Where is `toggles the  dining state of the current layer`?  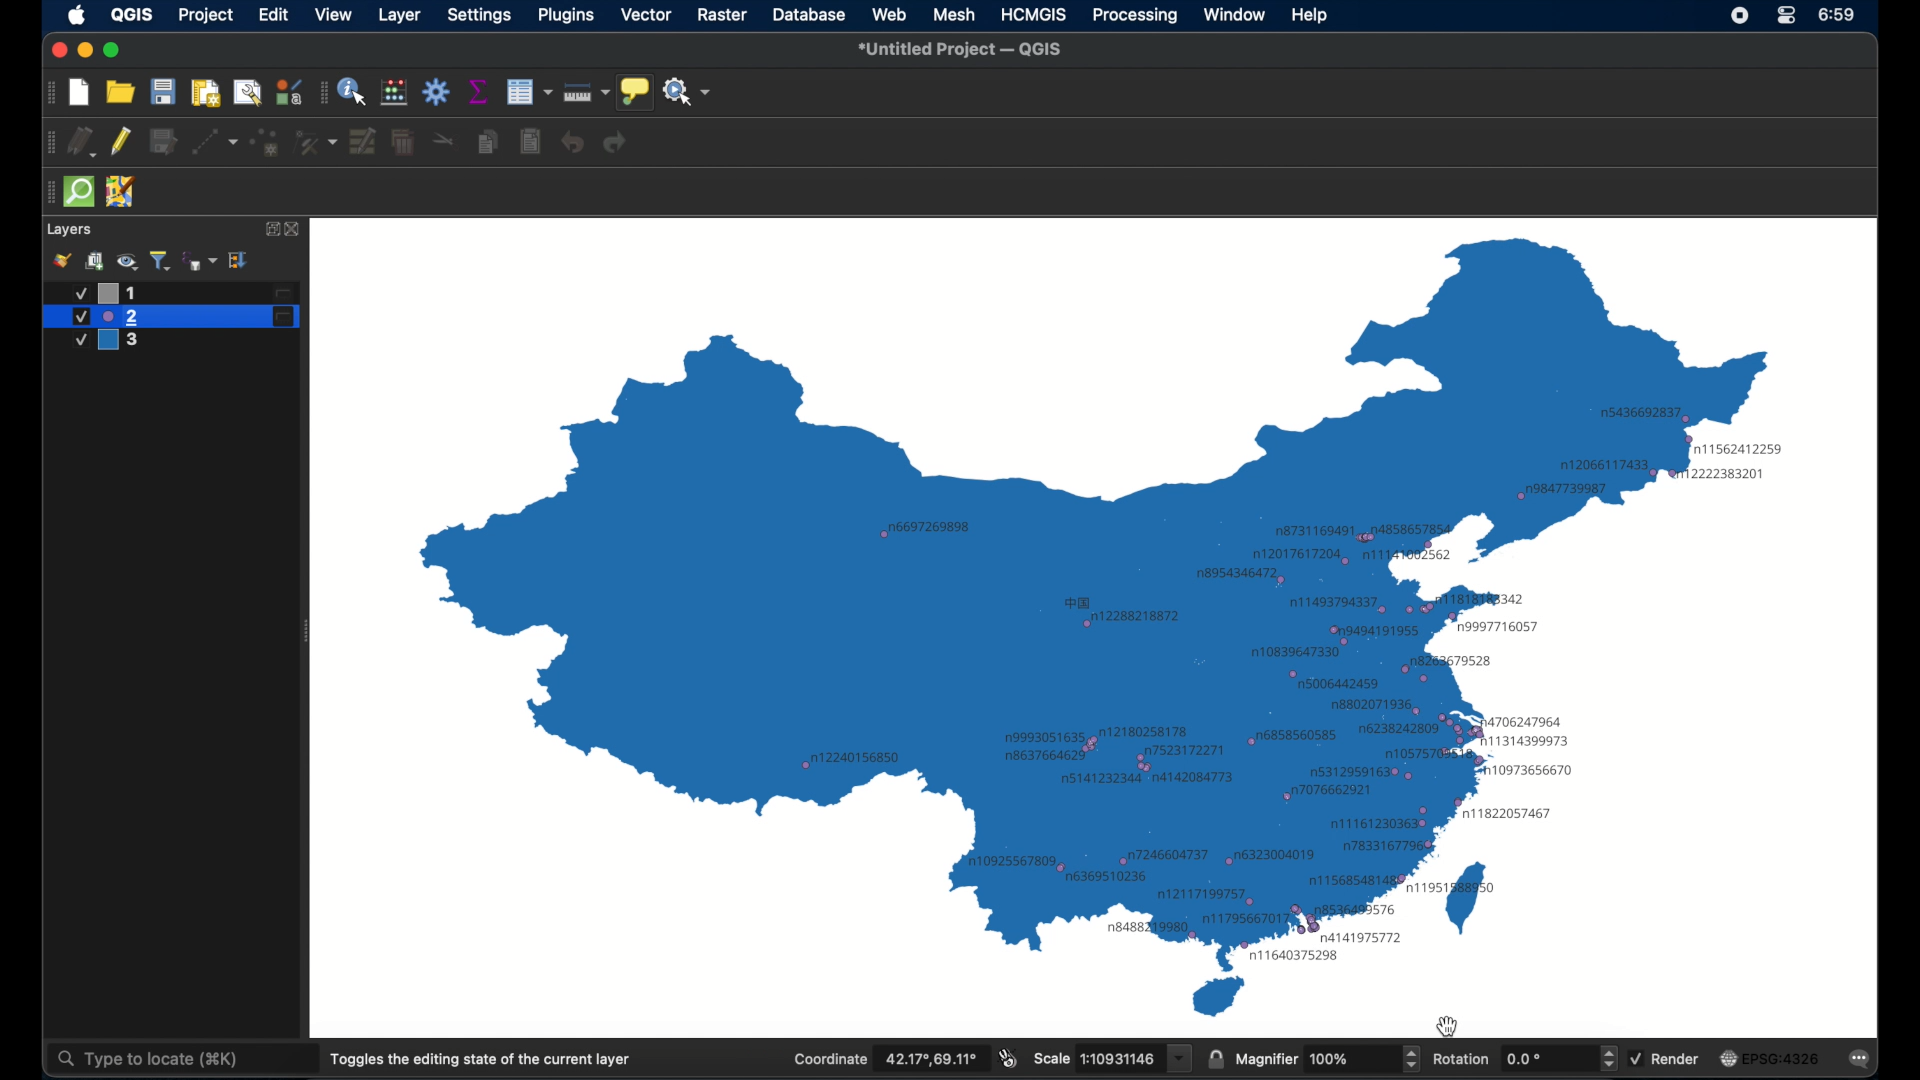
toggles the  dining state of the current layer is located at coordinates (481, 1059).